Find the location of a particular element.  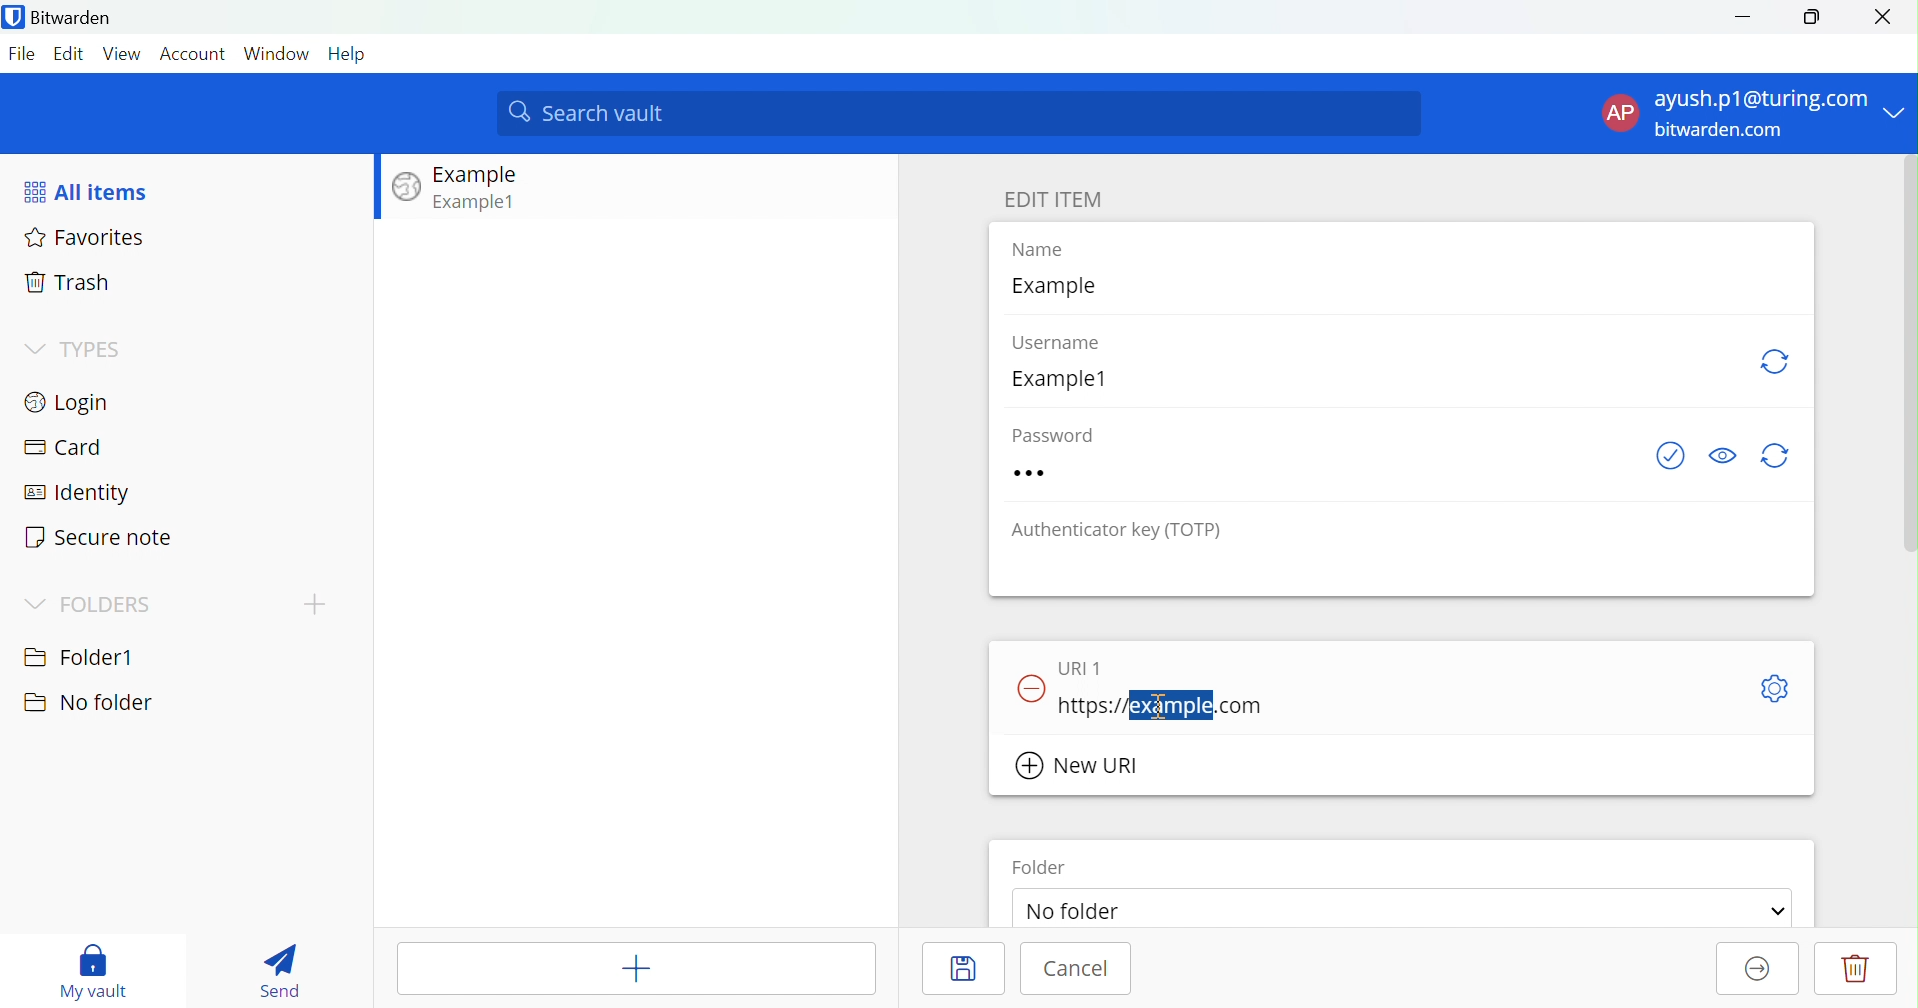

Example is located at coordinates (479, 175).